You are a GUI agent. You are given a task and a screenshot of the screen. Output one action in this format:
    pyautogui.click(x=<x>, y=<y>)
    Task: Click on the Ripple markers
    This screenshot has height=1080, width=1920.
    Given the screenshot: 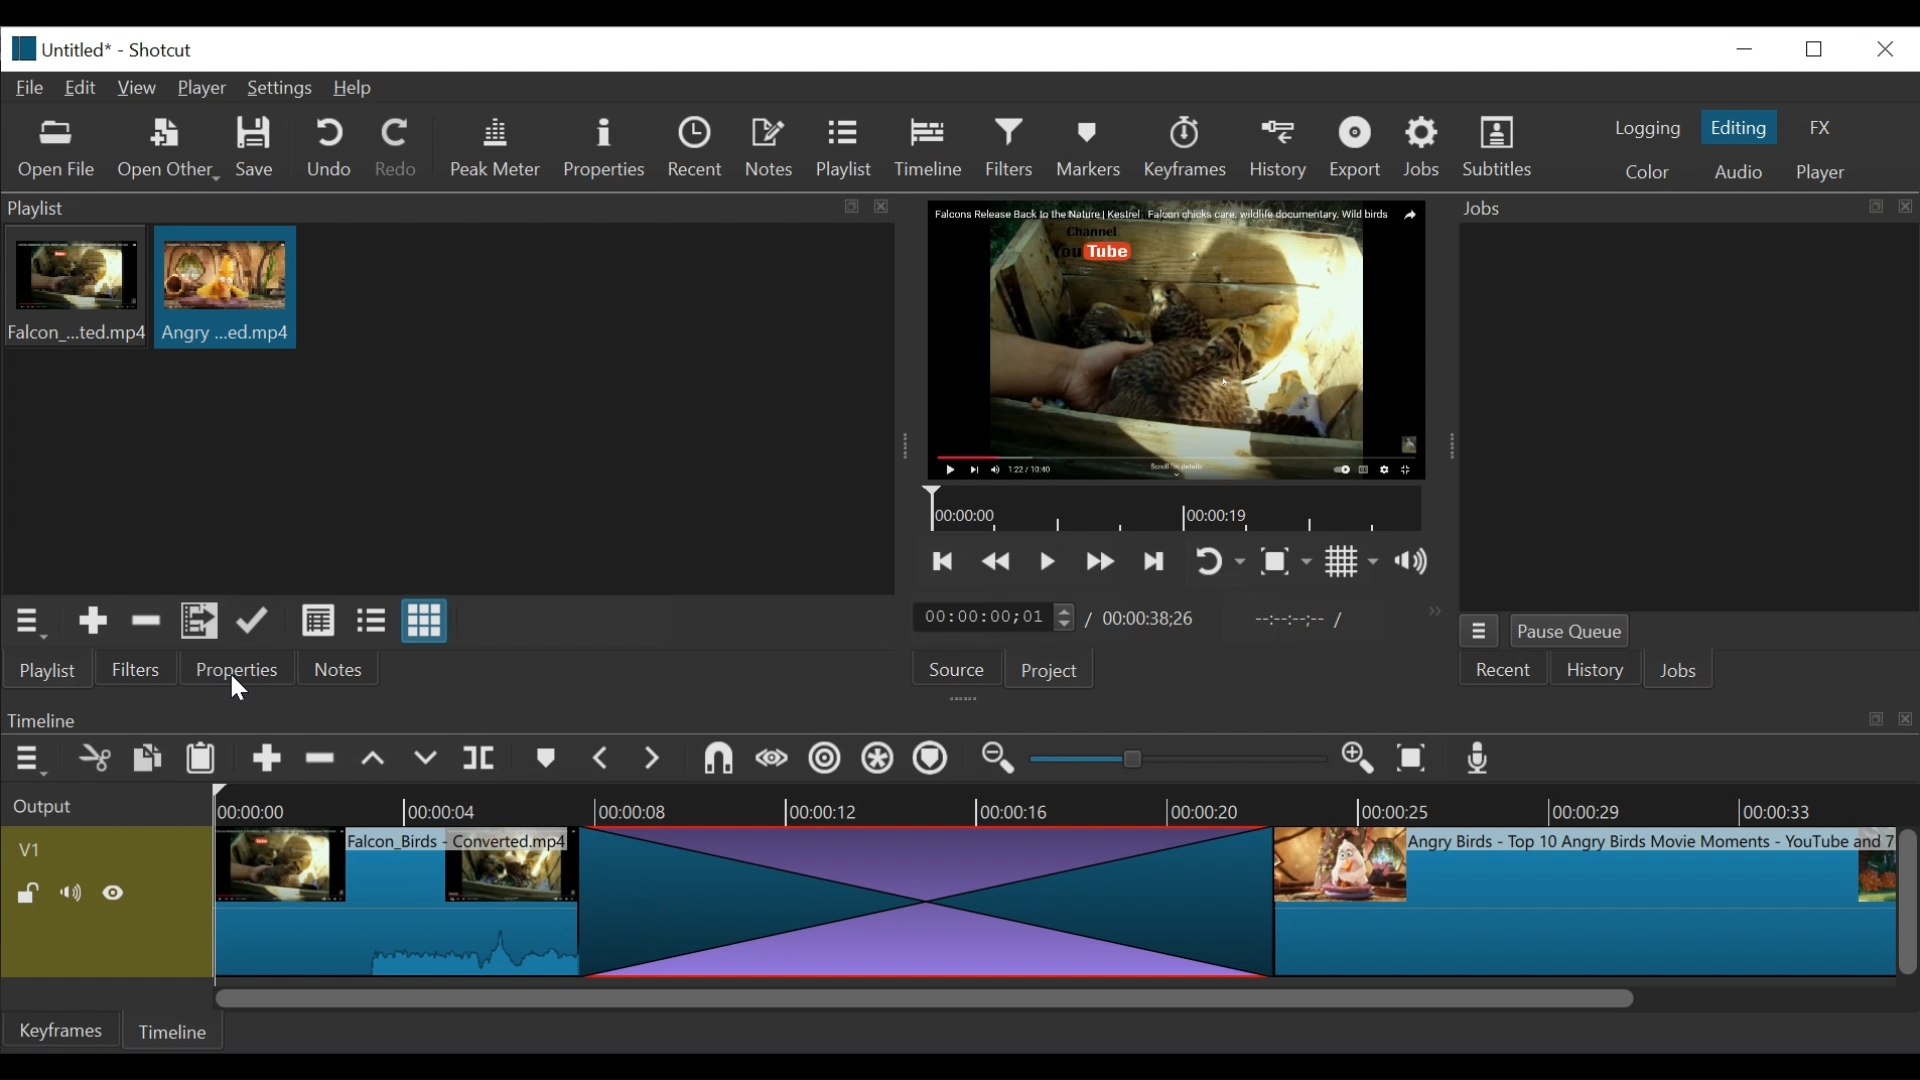 What is the action you would take?
    pyautogui.click(x=935, y=761)
    